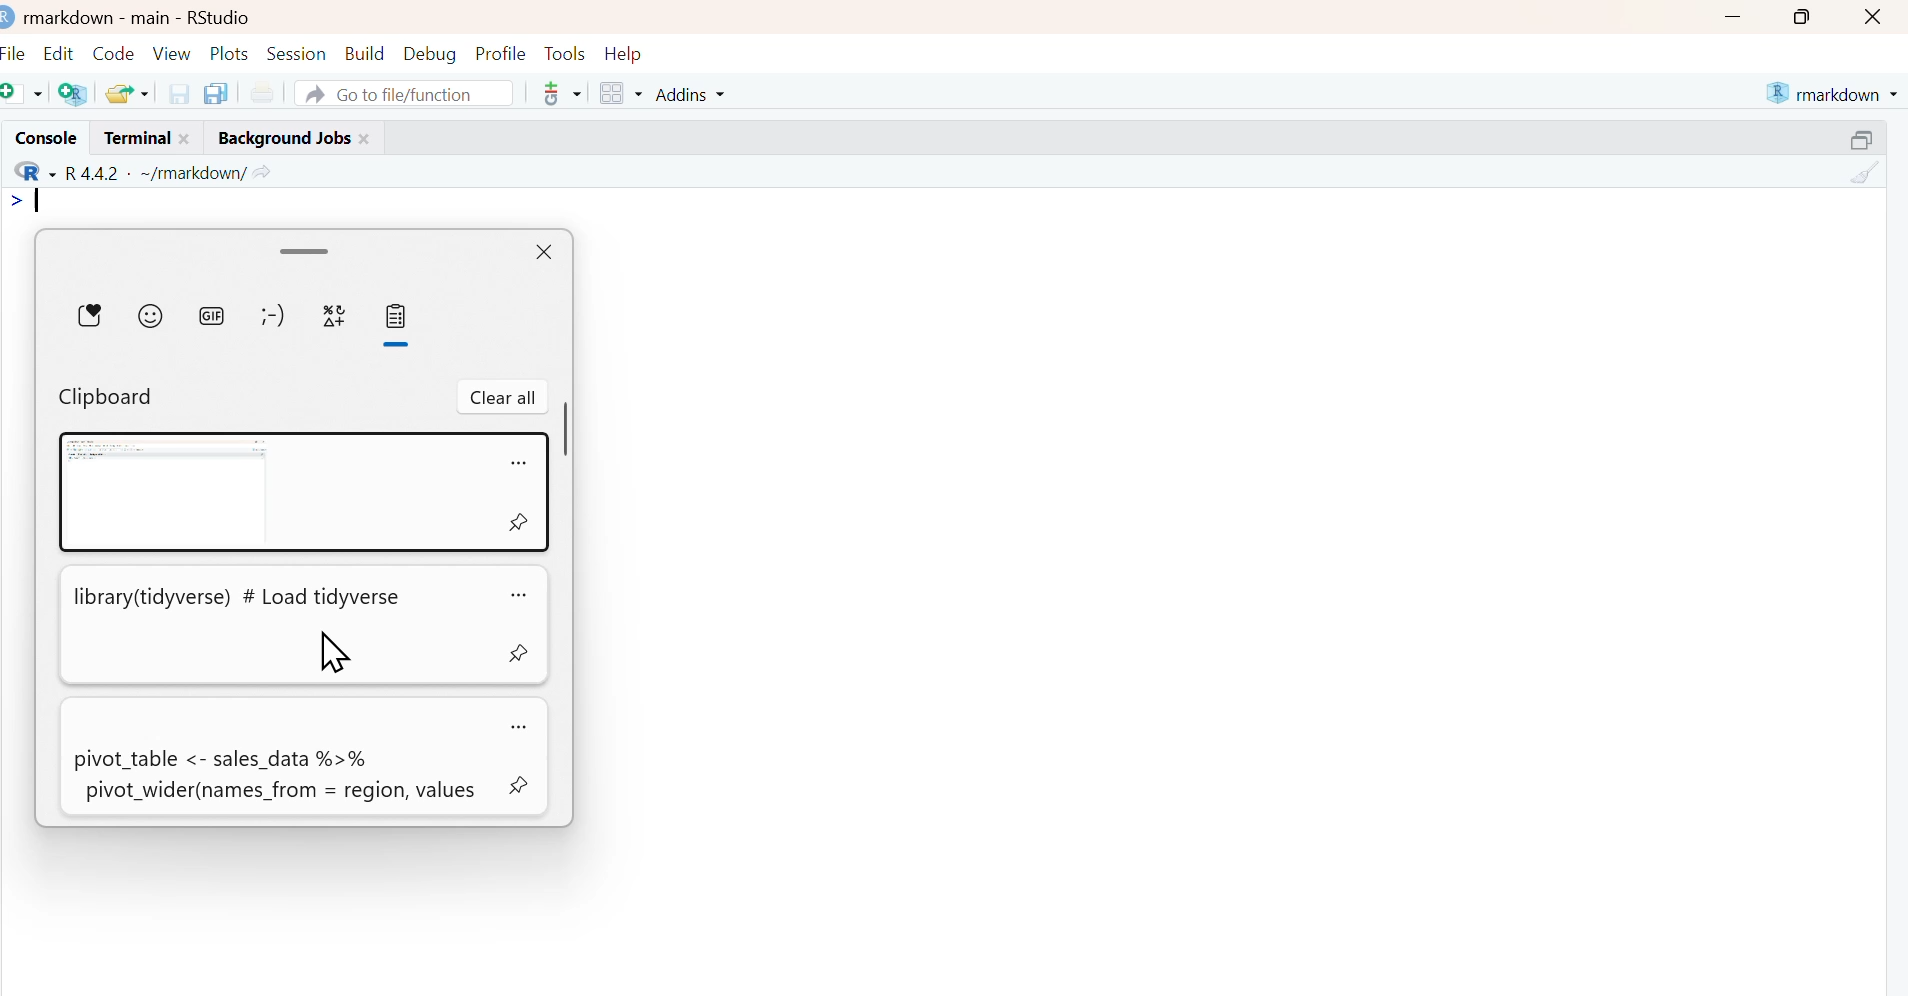  I want to click on Clipboard, so click(109, 396).